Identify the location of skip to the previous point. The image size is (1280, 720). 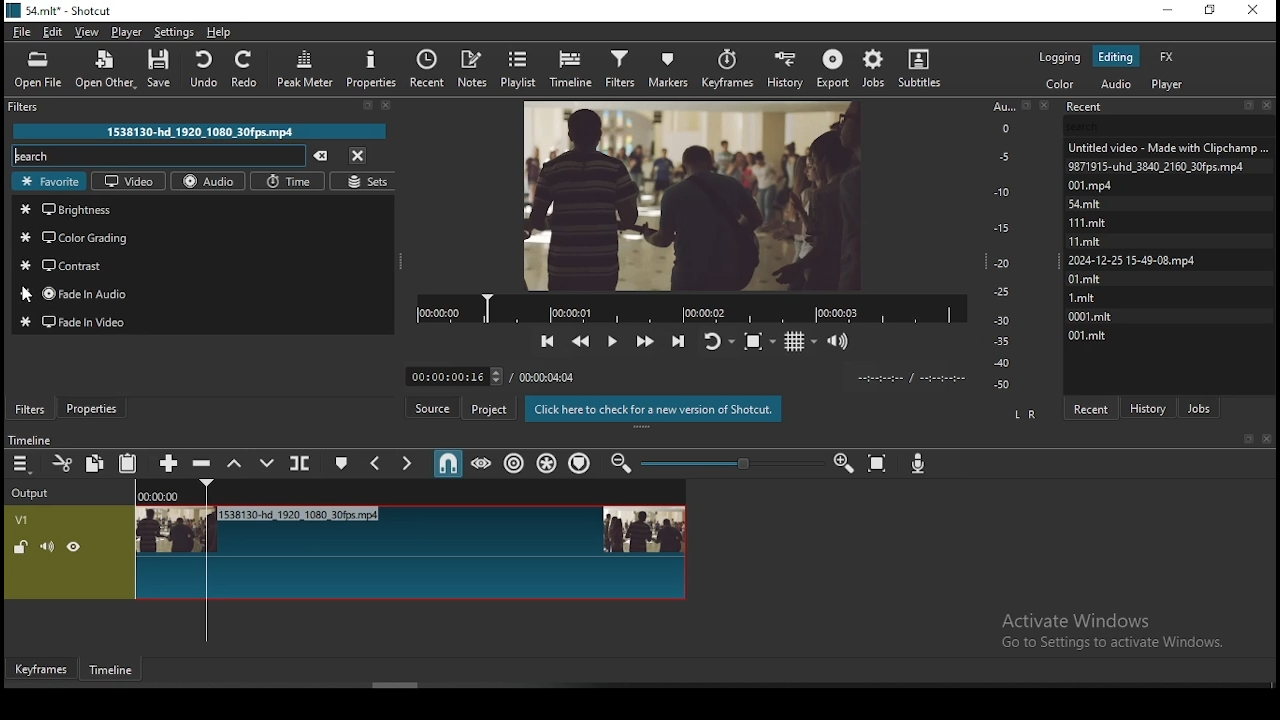
(546, 340).